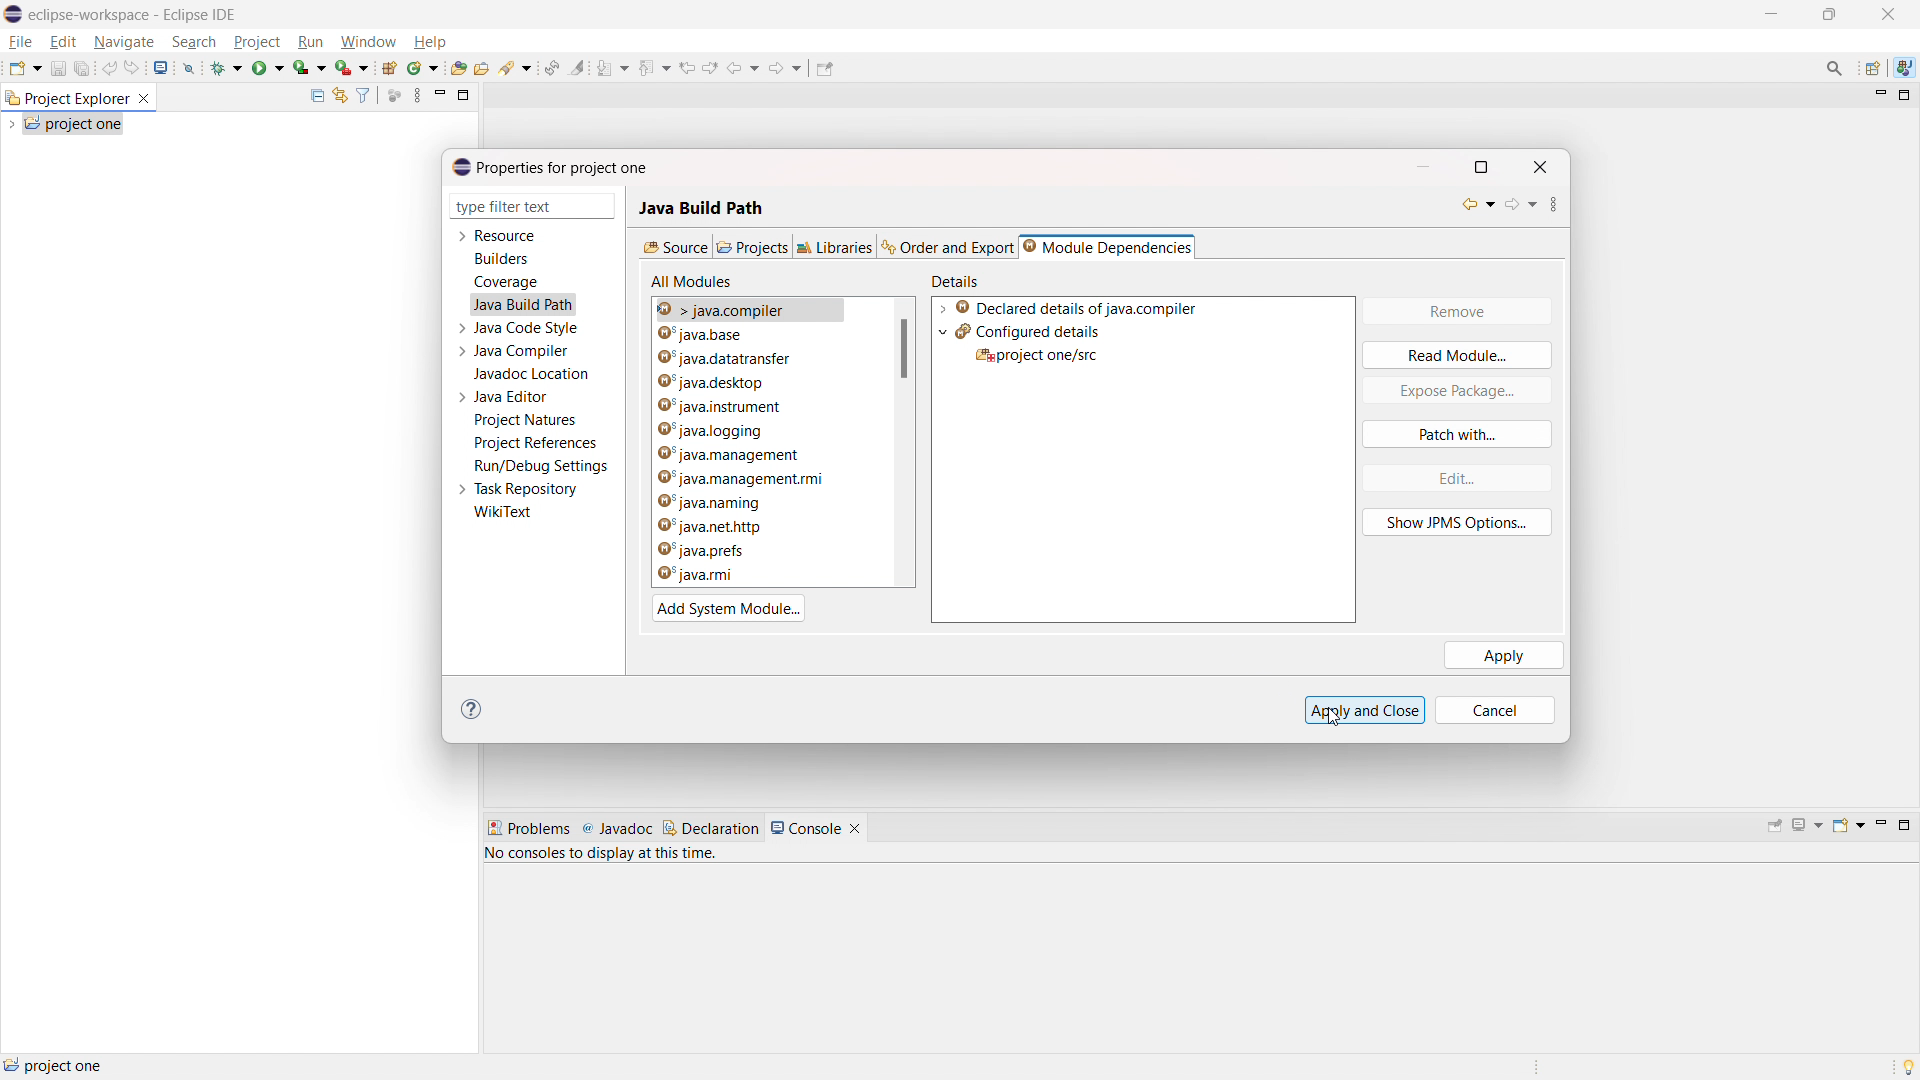 This screenshot has height=1080, width=1920. Describe the element at coordinates (1490, 166) in the screenshot. I see `maximize` at that location.